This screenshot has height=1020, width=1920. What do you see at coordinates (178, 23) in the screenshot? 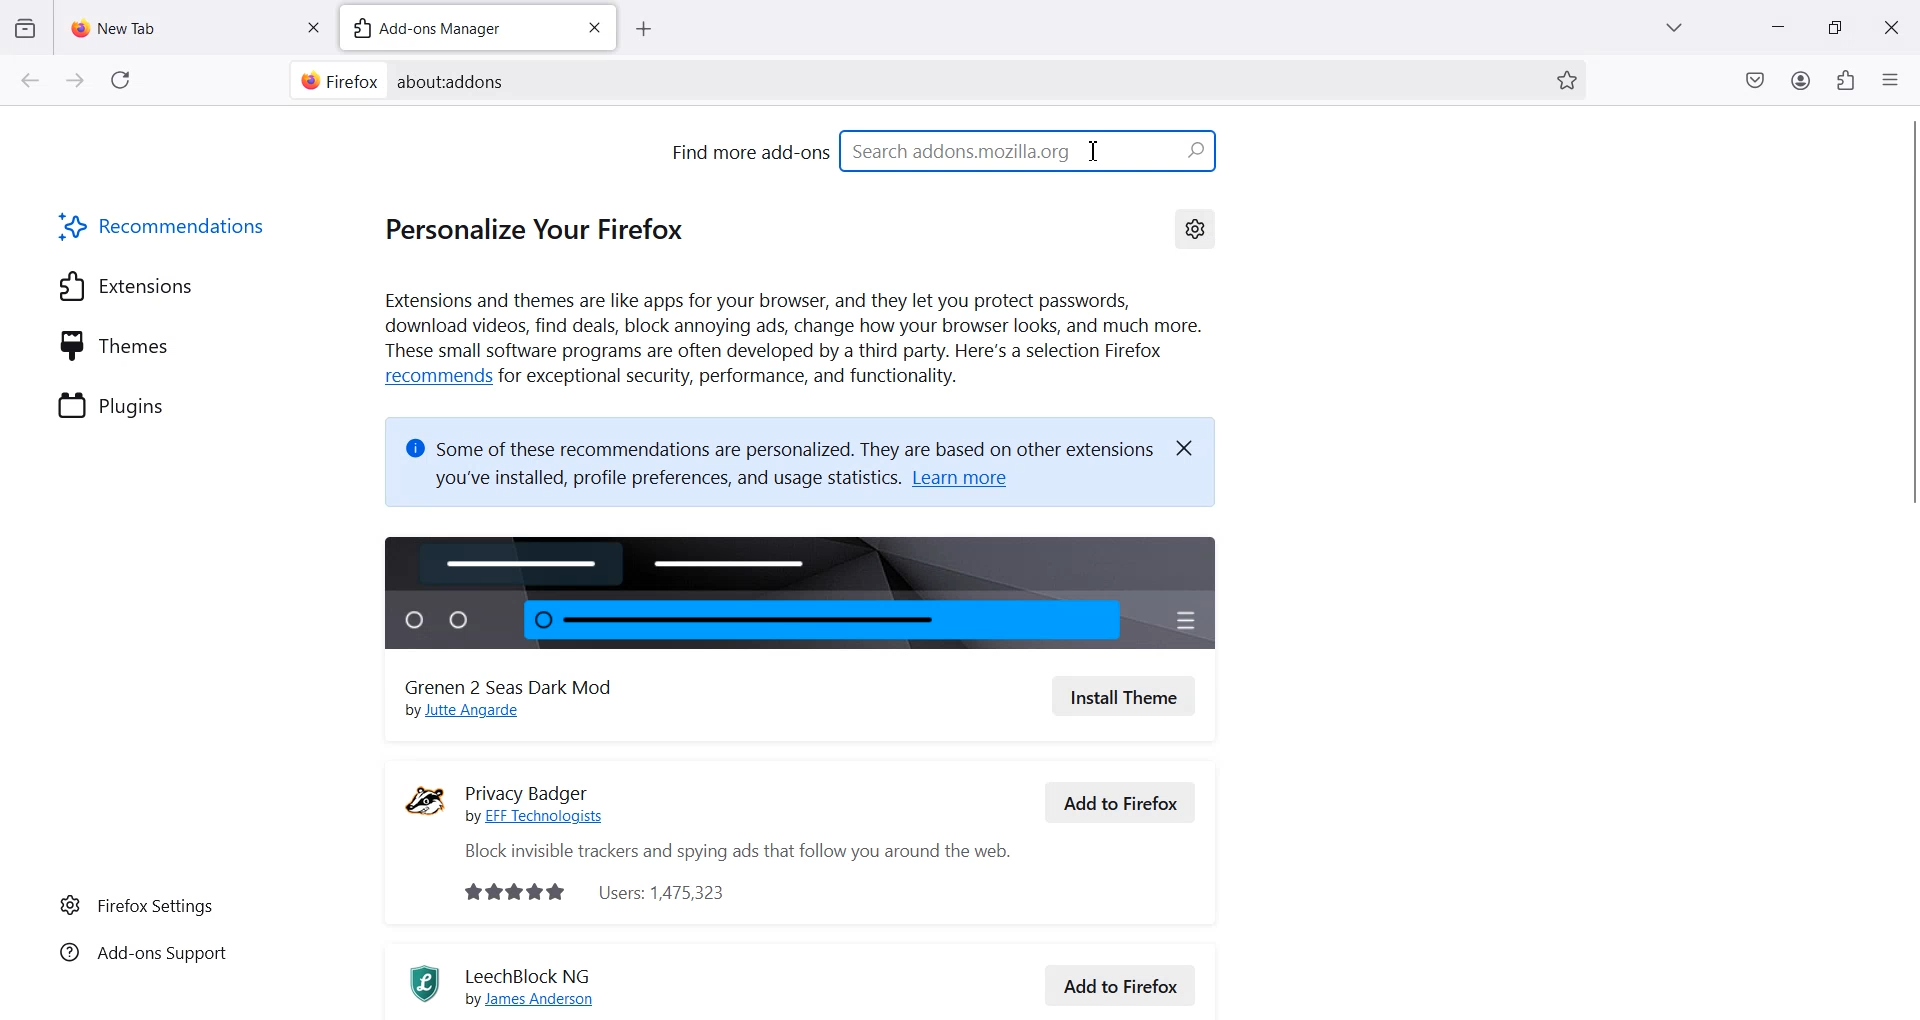
I see `New Tab` at bounding box center [178, 23].